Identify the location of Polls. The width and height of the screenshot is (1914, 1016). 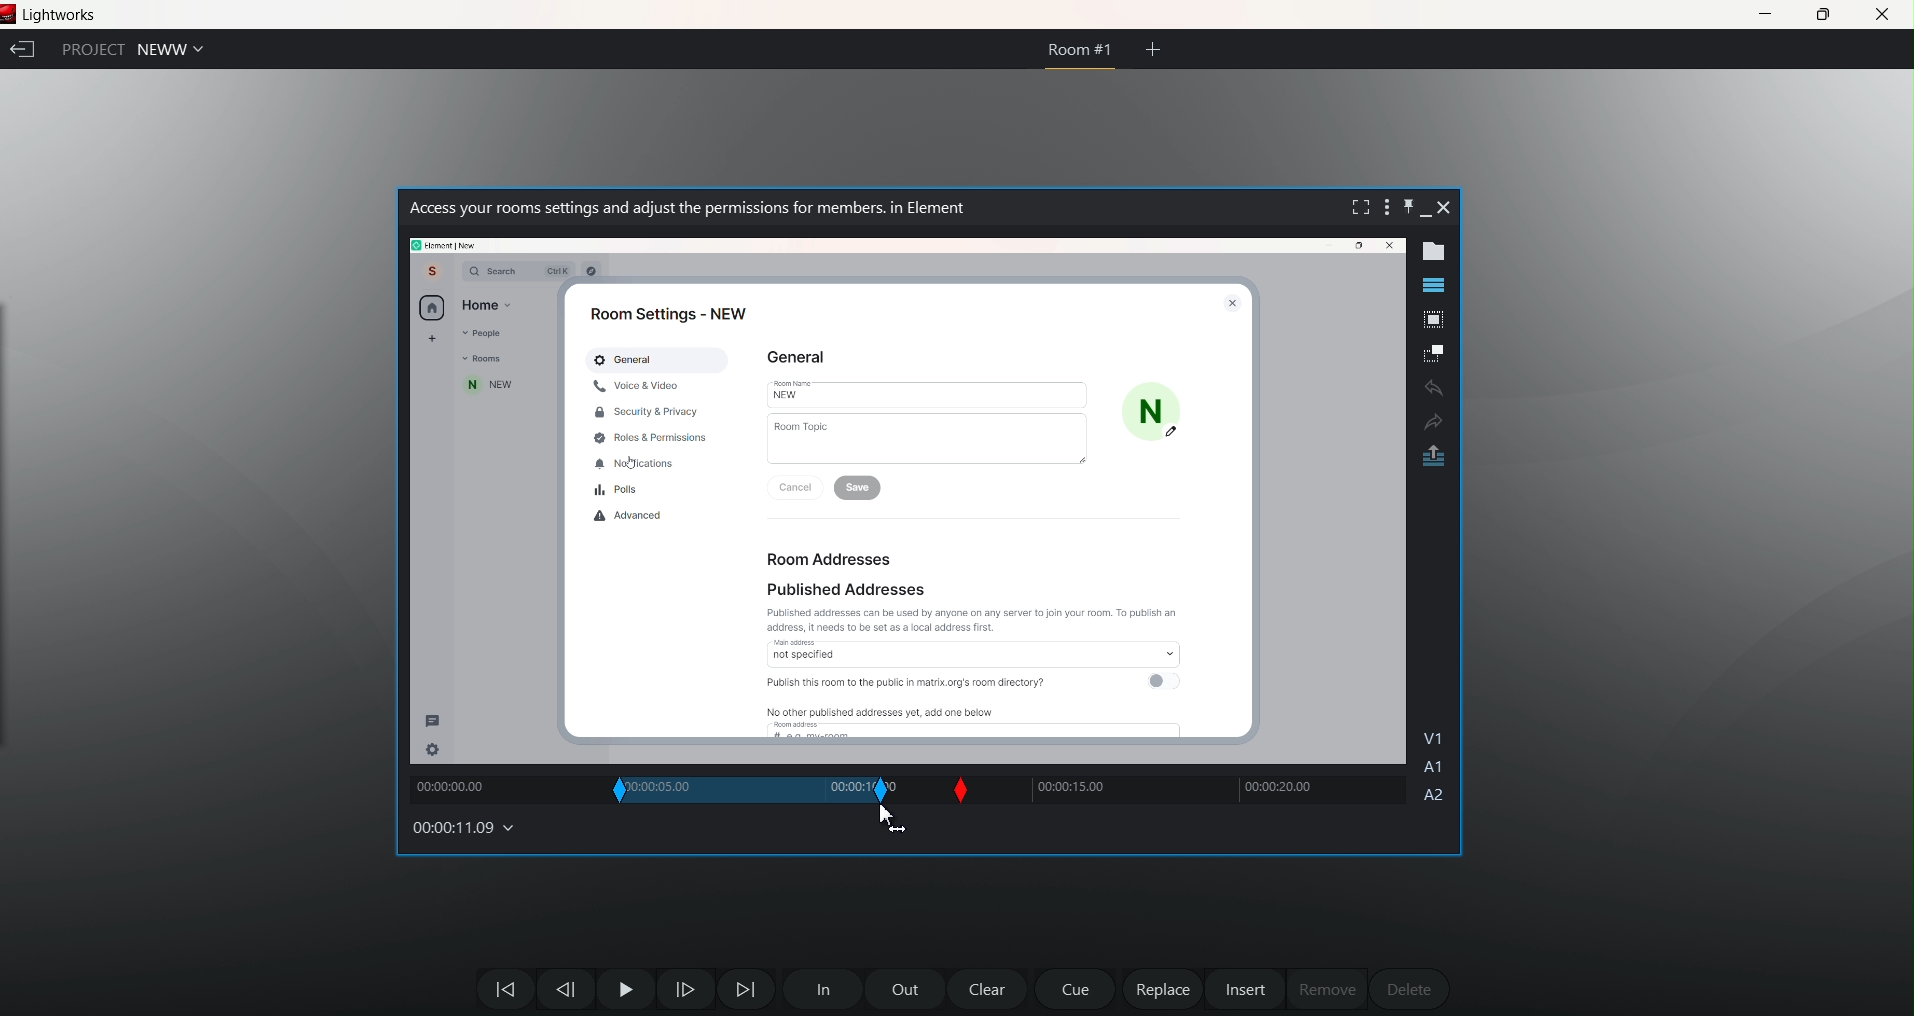
(618, 488).